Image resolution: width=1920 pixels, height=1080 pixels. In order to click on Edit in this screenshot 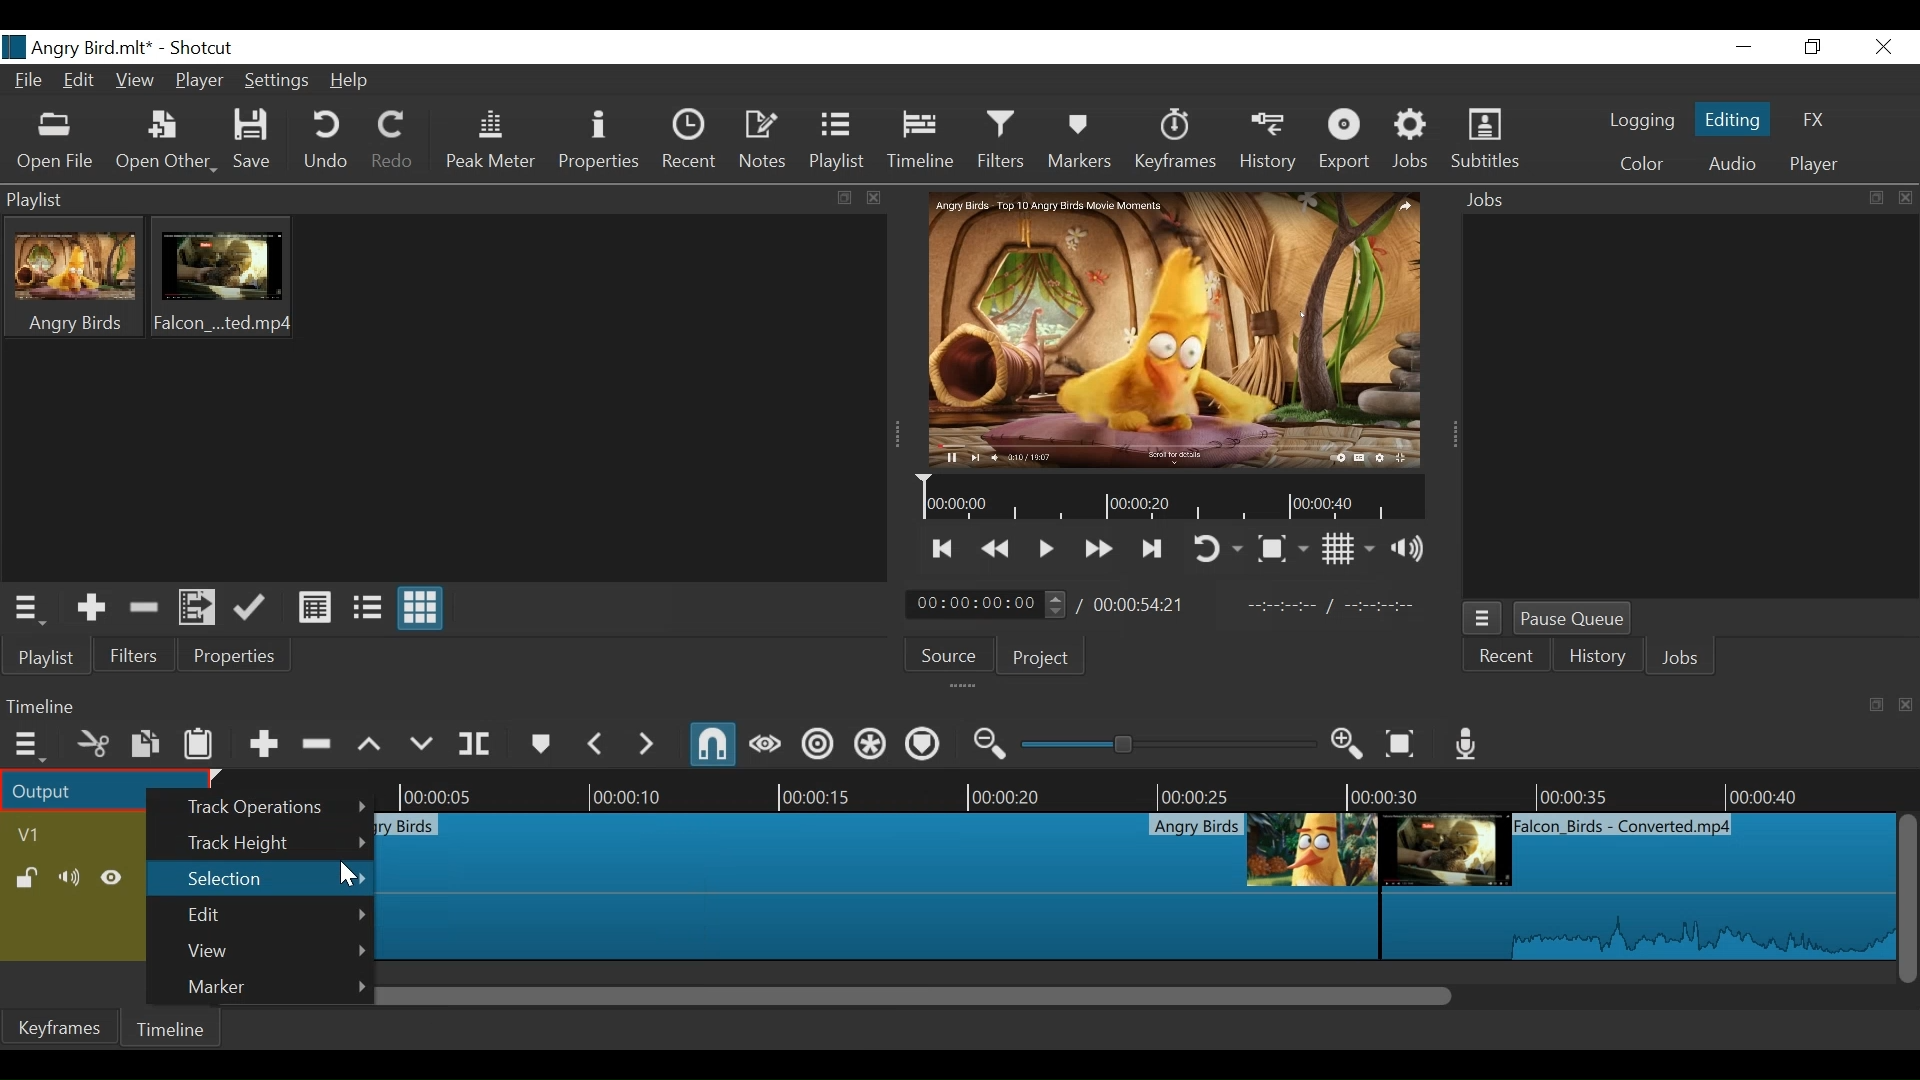, I will do `click(277, 916)`.